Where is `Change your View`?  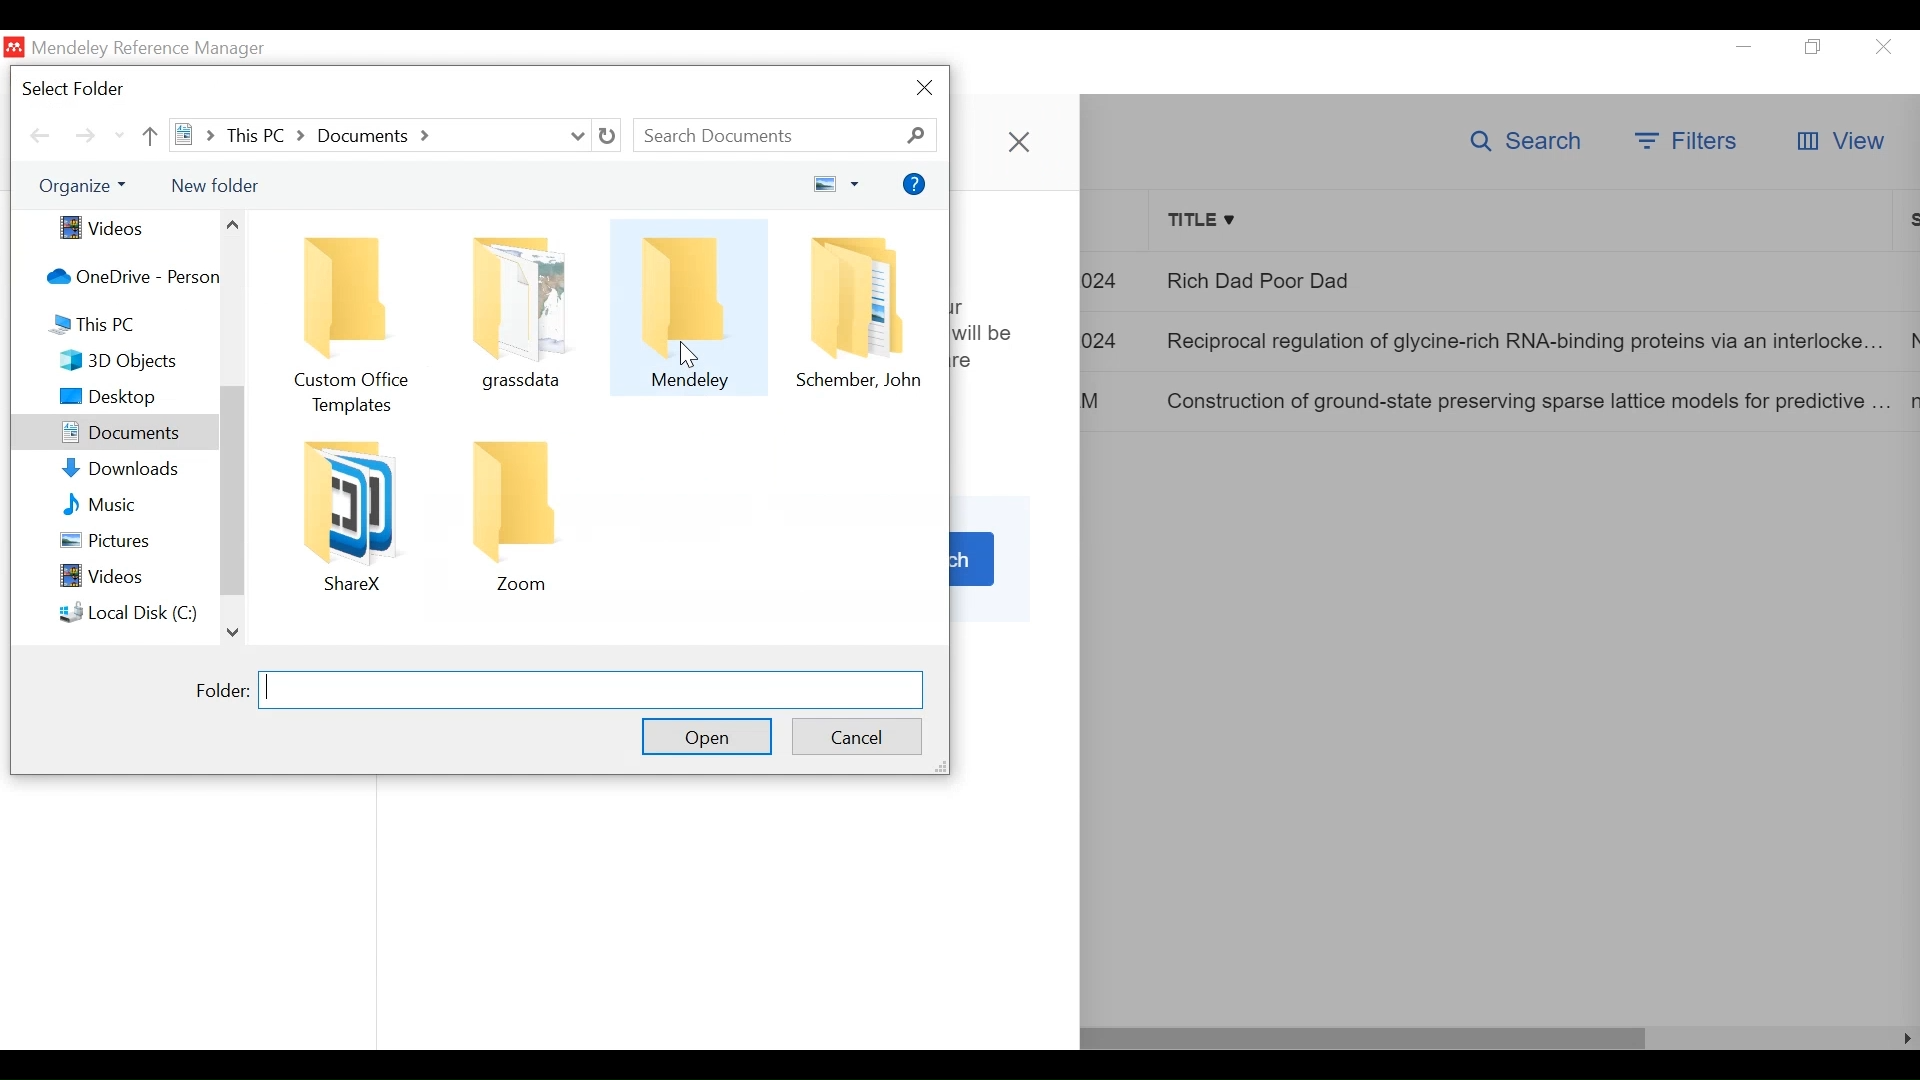 Change your View is located at coordinates (839, 183).